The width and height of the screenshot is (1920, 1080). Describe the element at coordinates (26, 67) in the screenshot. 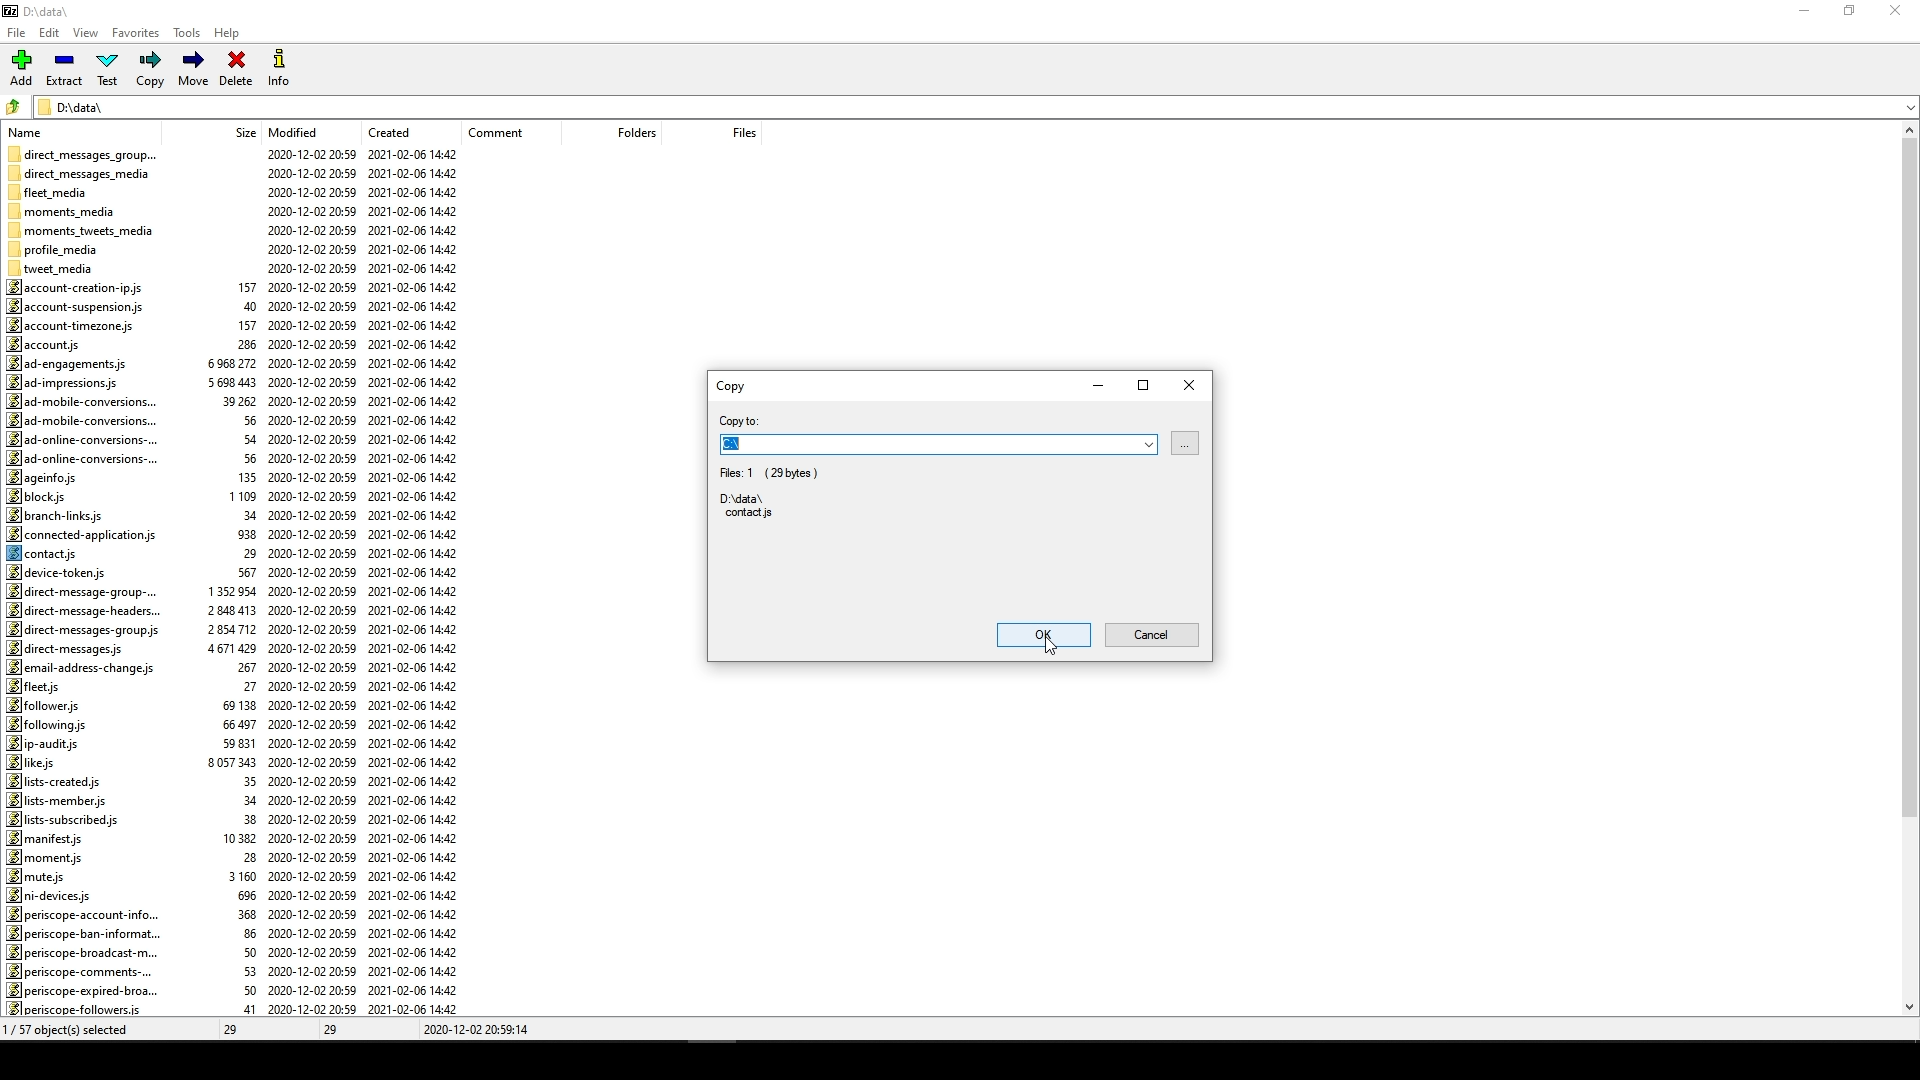

I see `Add` at that location.